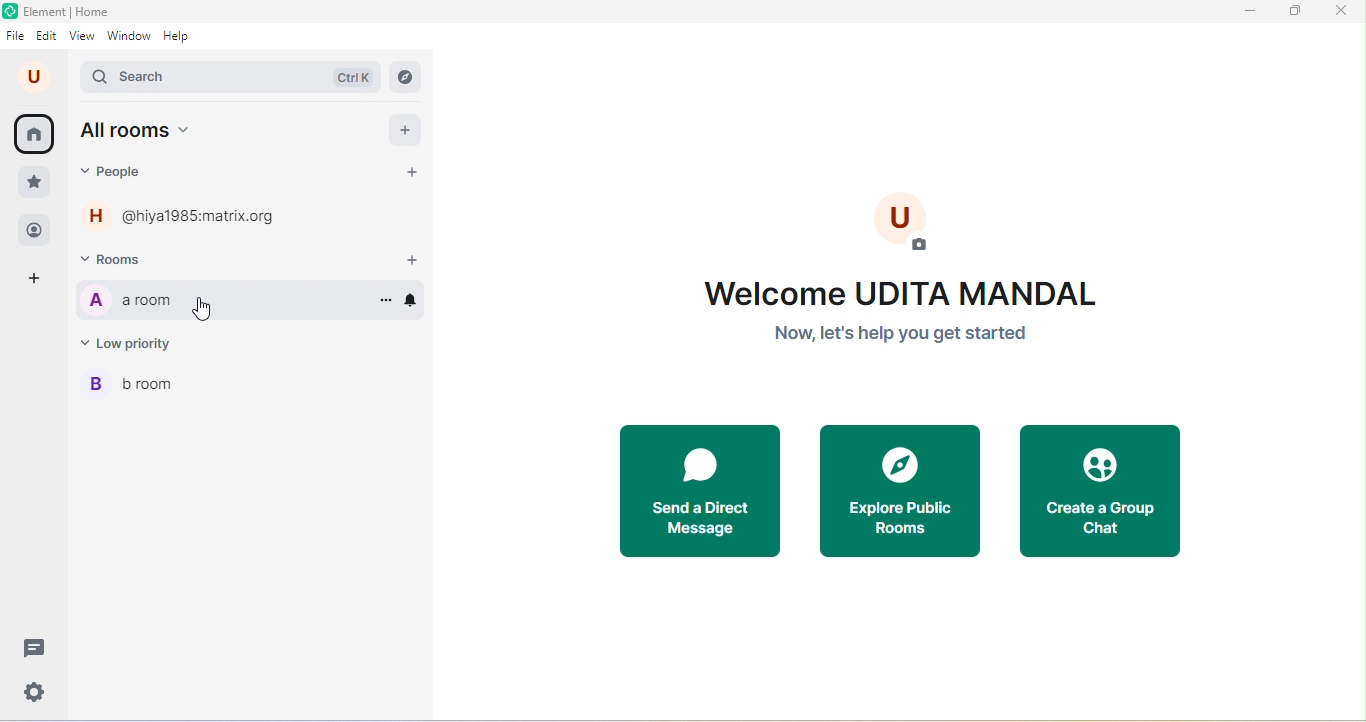 Image resolution: width=1366 pixels, height=722 pixels. What do you see at coordinates (32, 183) in the screenshot?
I see `favorite` at bounding box center [32, 183].